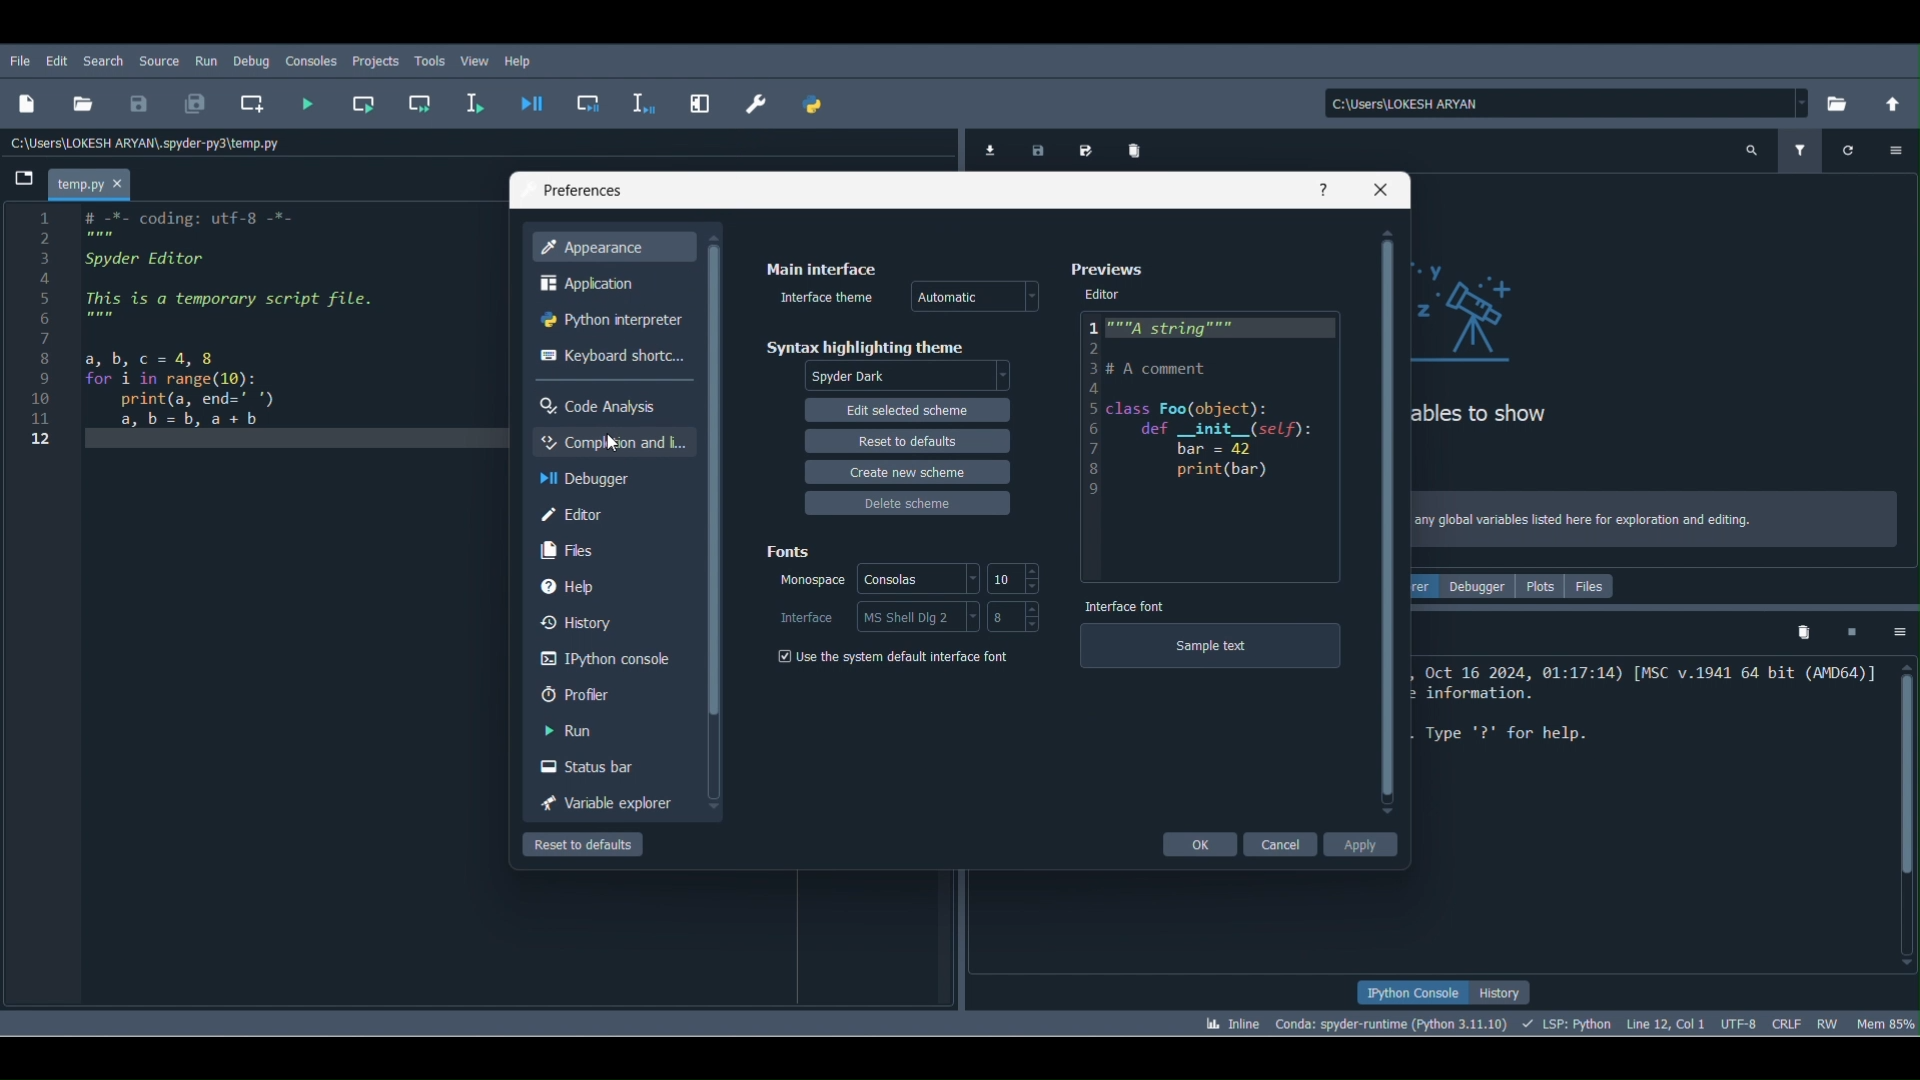  What do you see at coordinates (918, 579) in the screenshot?
I see `Style` at bounding box center [918, 579].